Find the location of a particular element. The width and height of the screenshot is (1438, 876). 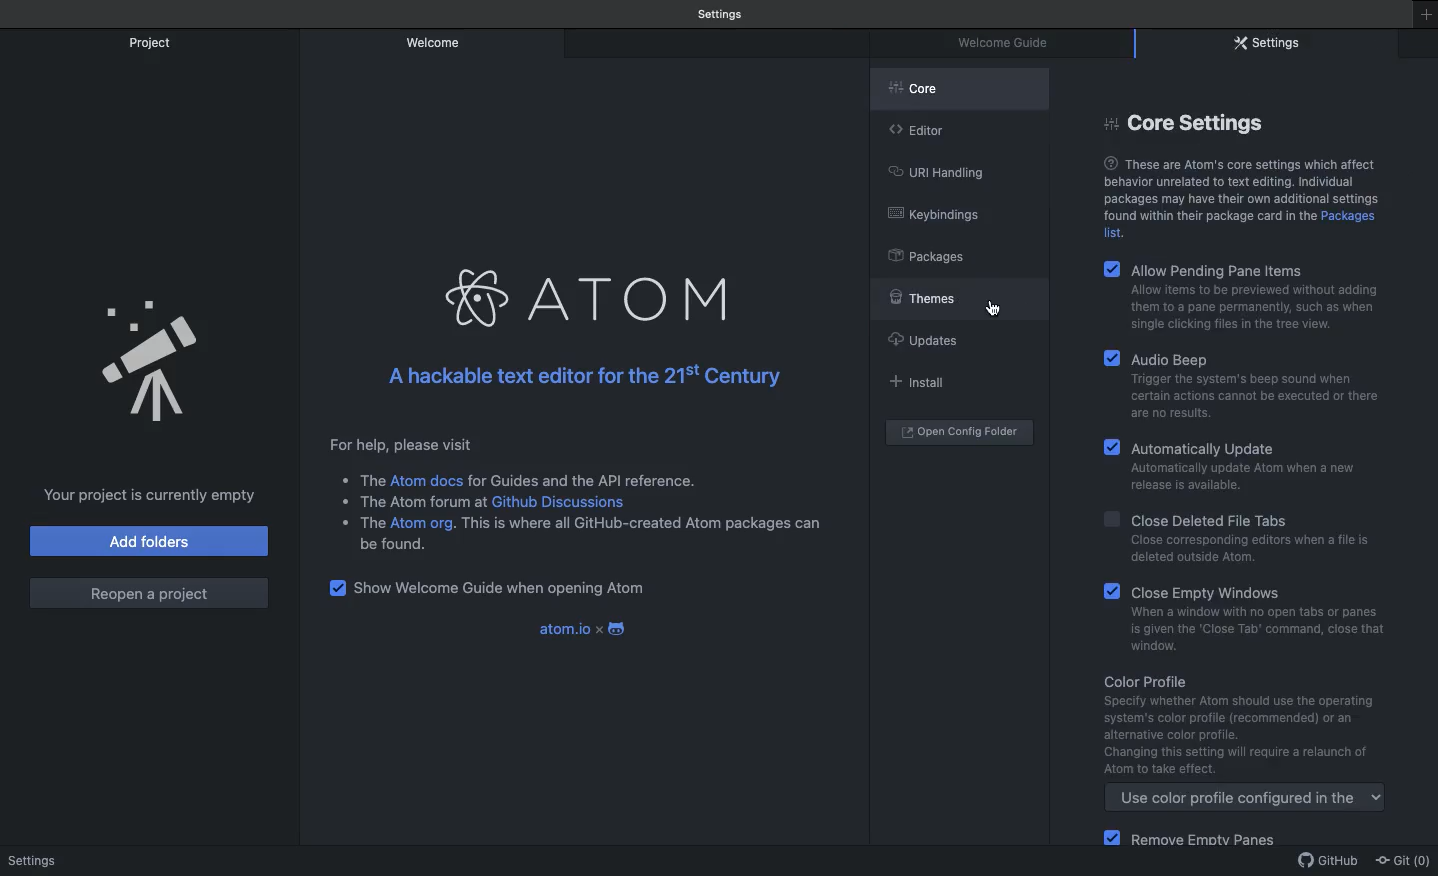

Core is located at coordinates (961, 85).